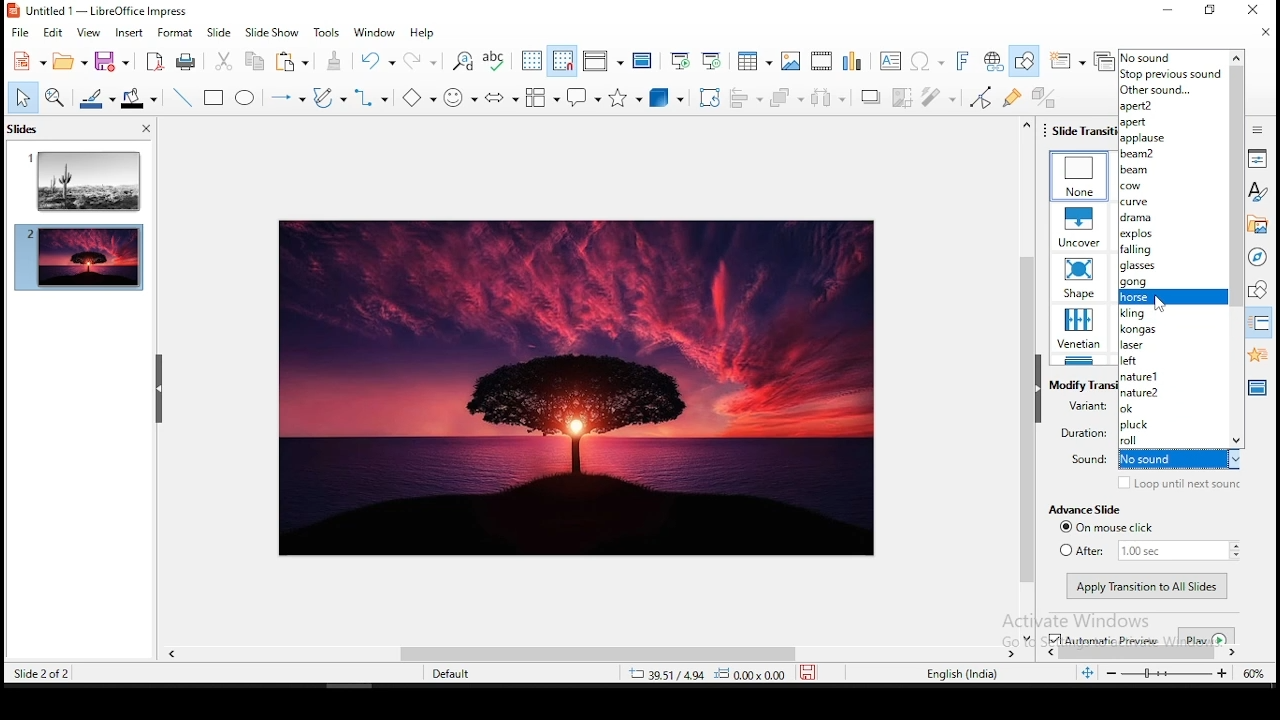 The height and width of the screenshot is (720, 1280). What do you see at coordinates (1174, 312) in the screenshot?
I see `kling` at bounding box center [1174, 312].